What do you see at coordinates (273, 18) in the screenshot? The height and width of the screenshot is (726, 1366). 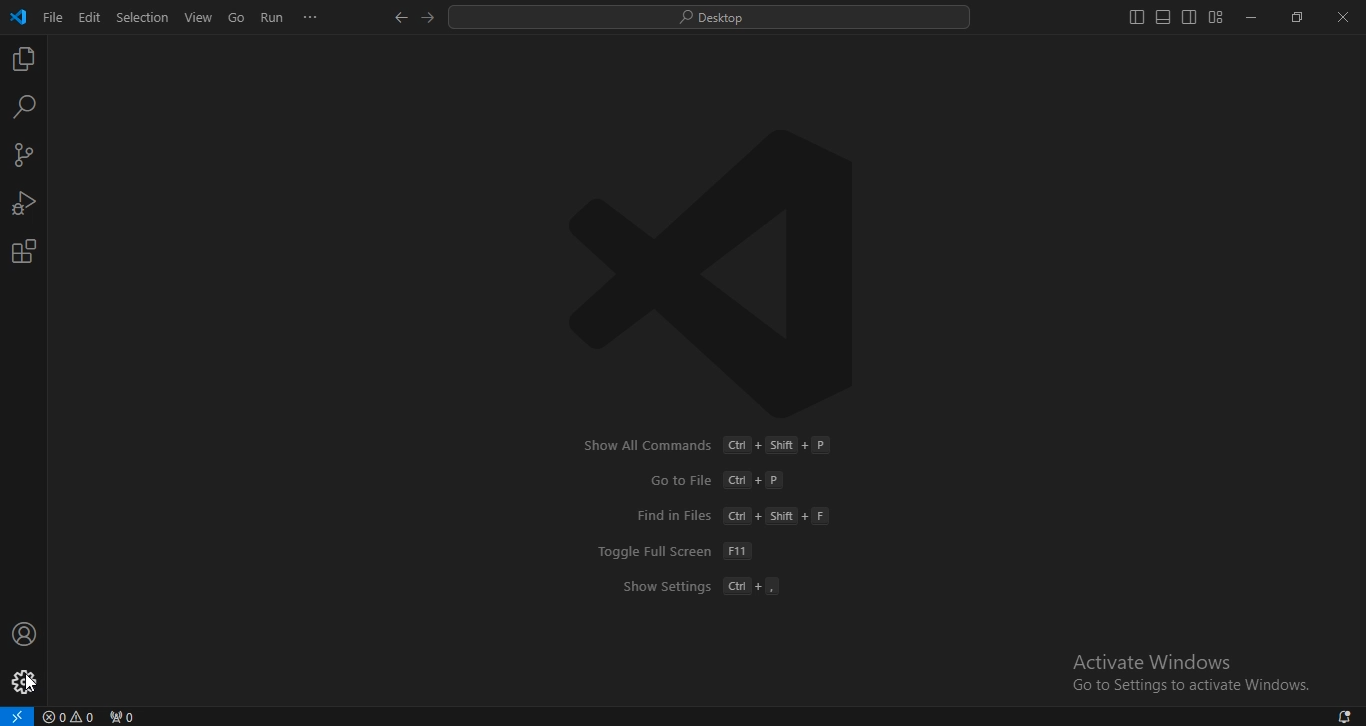 I see `run` at bounding box center [273, 18].